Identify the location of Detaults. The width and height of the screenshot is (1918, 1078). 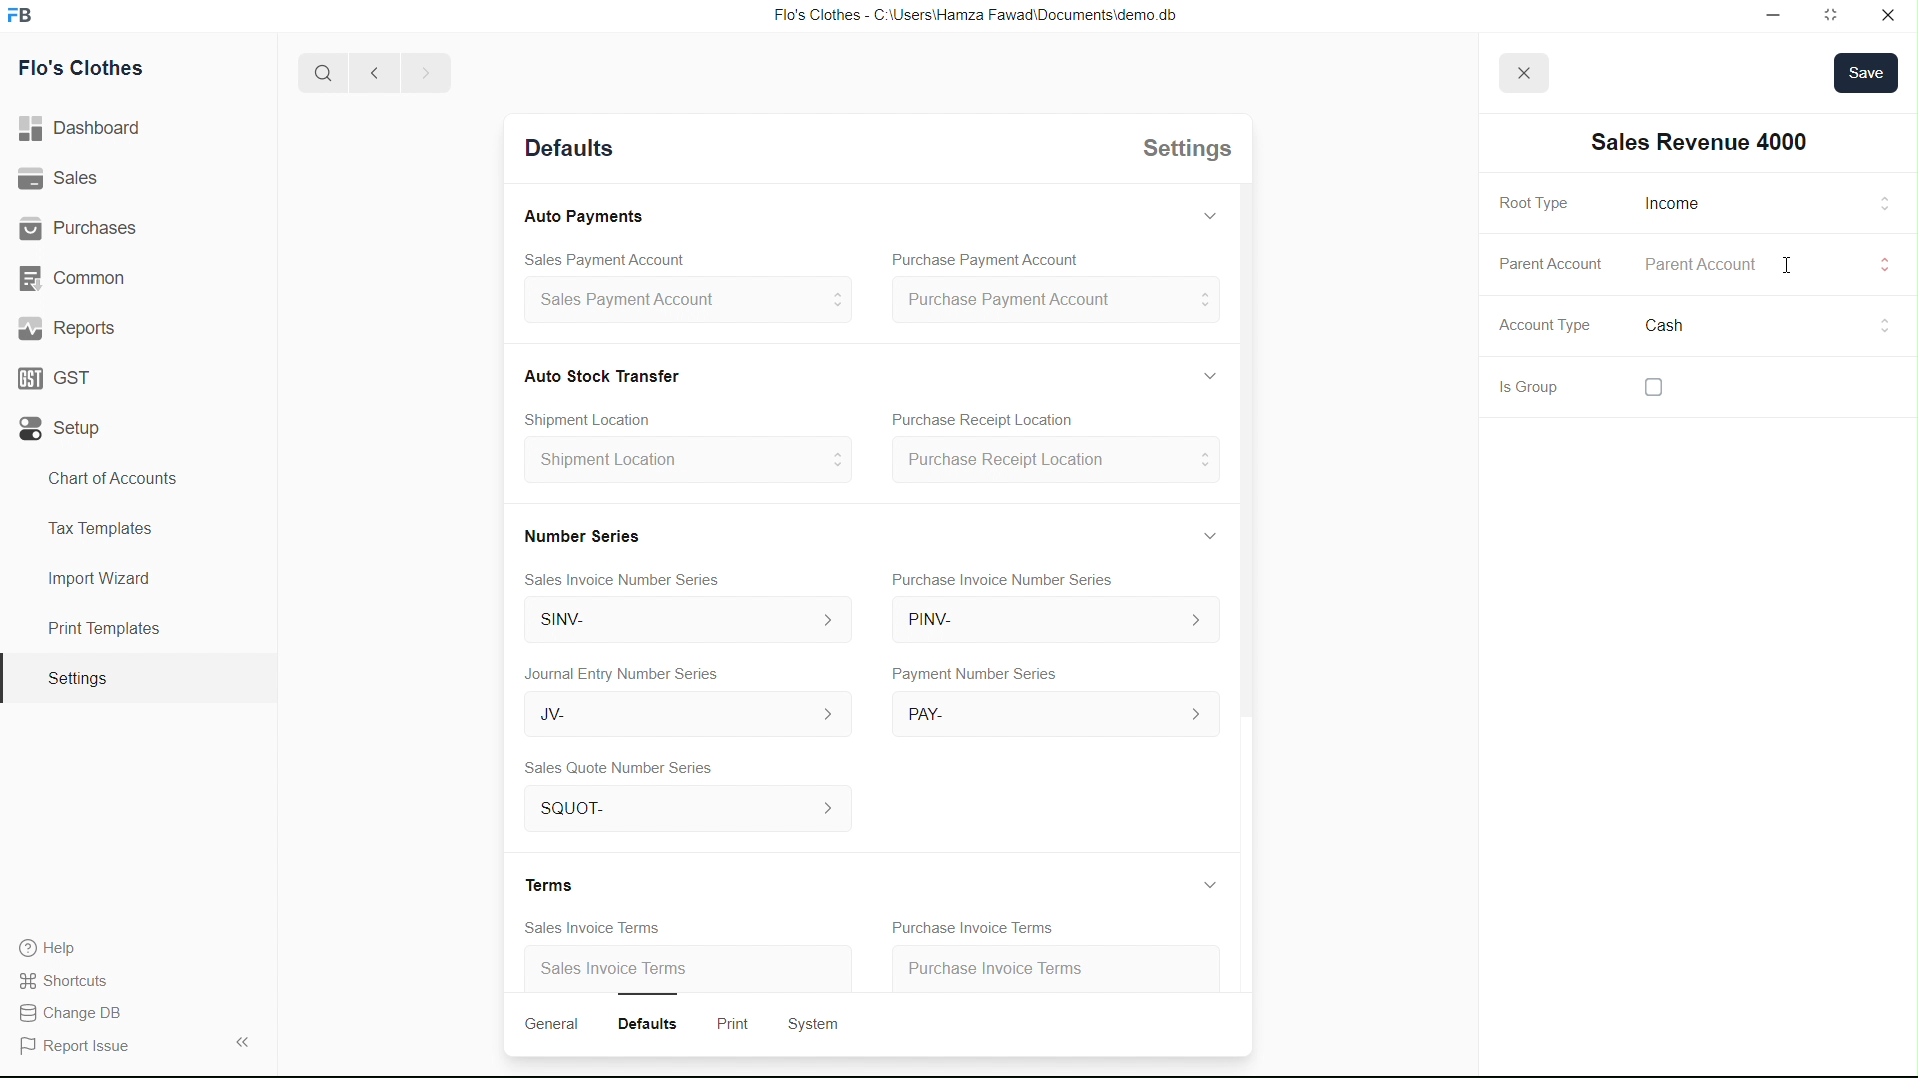
(566, 150).